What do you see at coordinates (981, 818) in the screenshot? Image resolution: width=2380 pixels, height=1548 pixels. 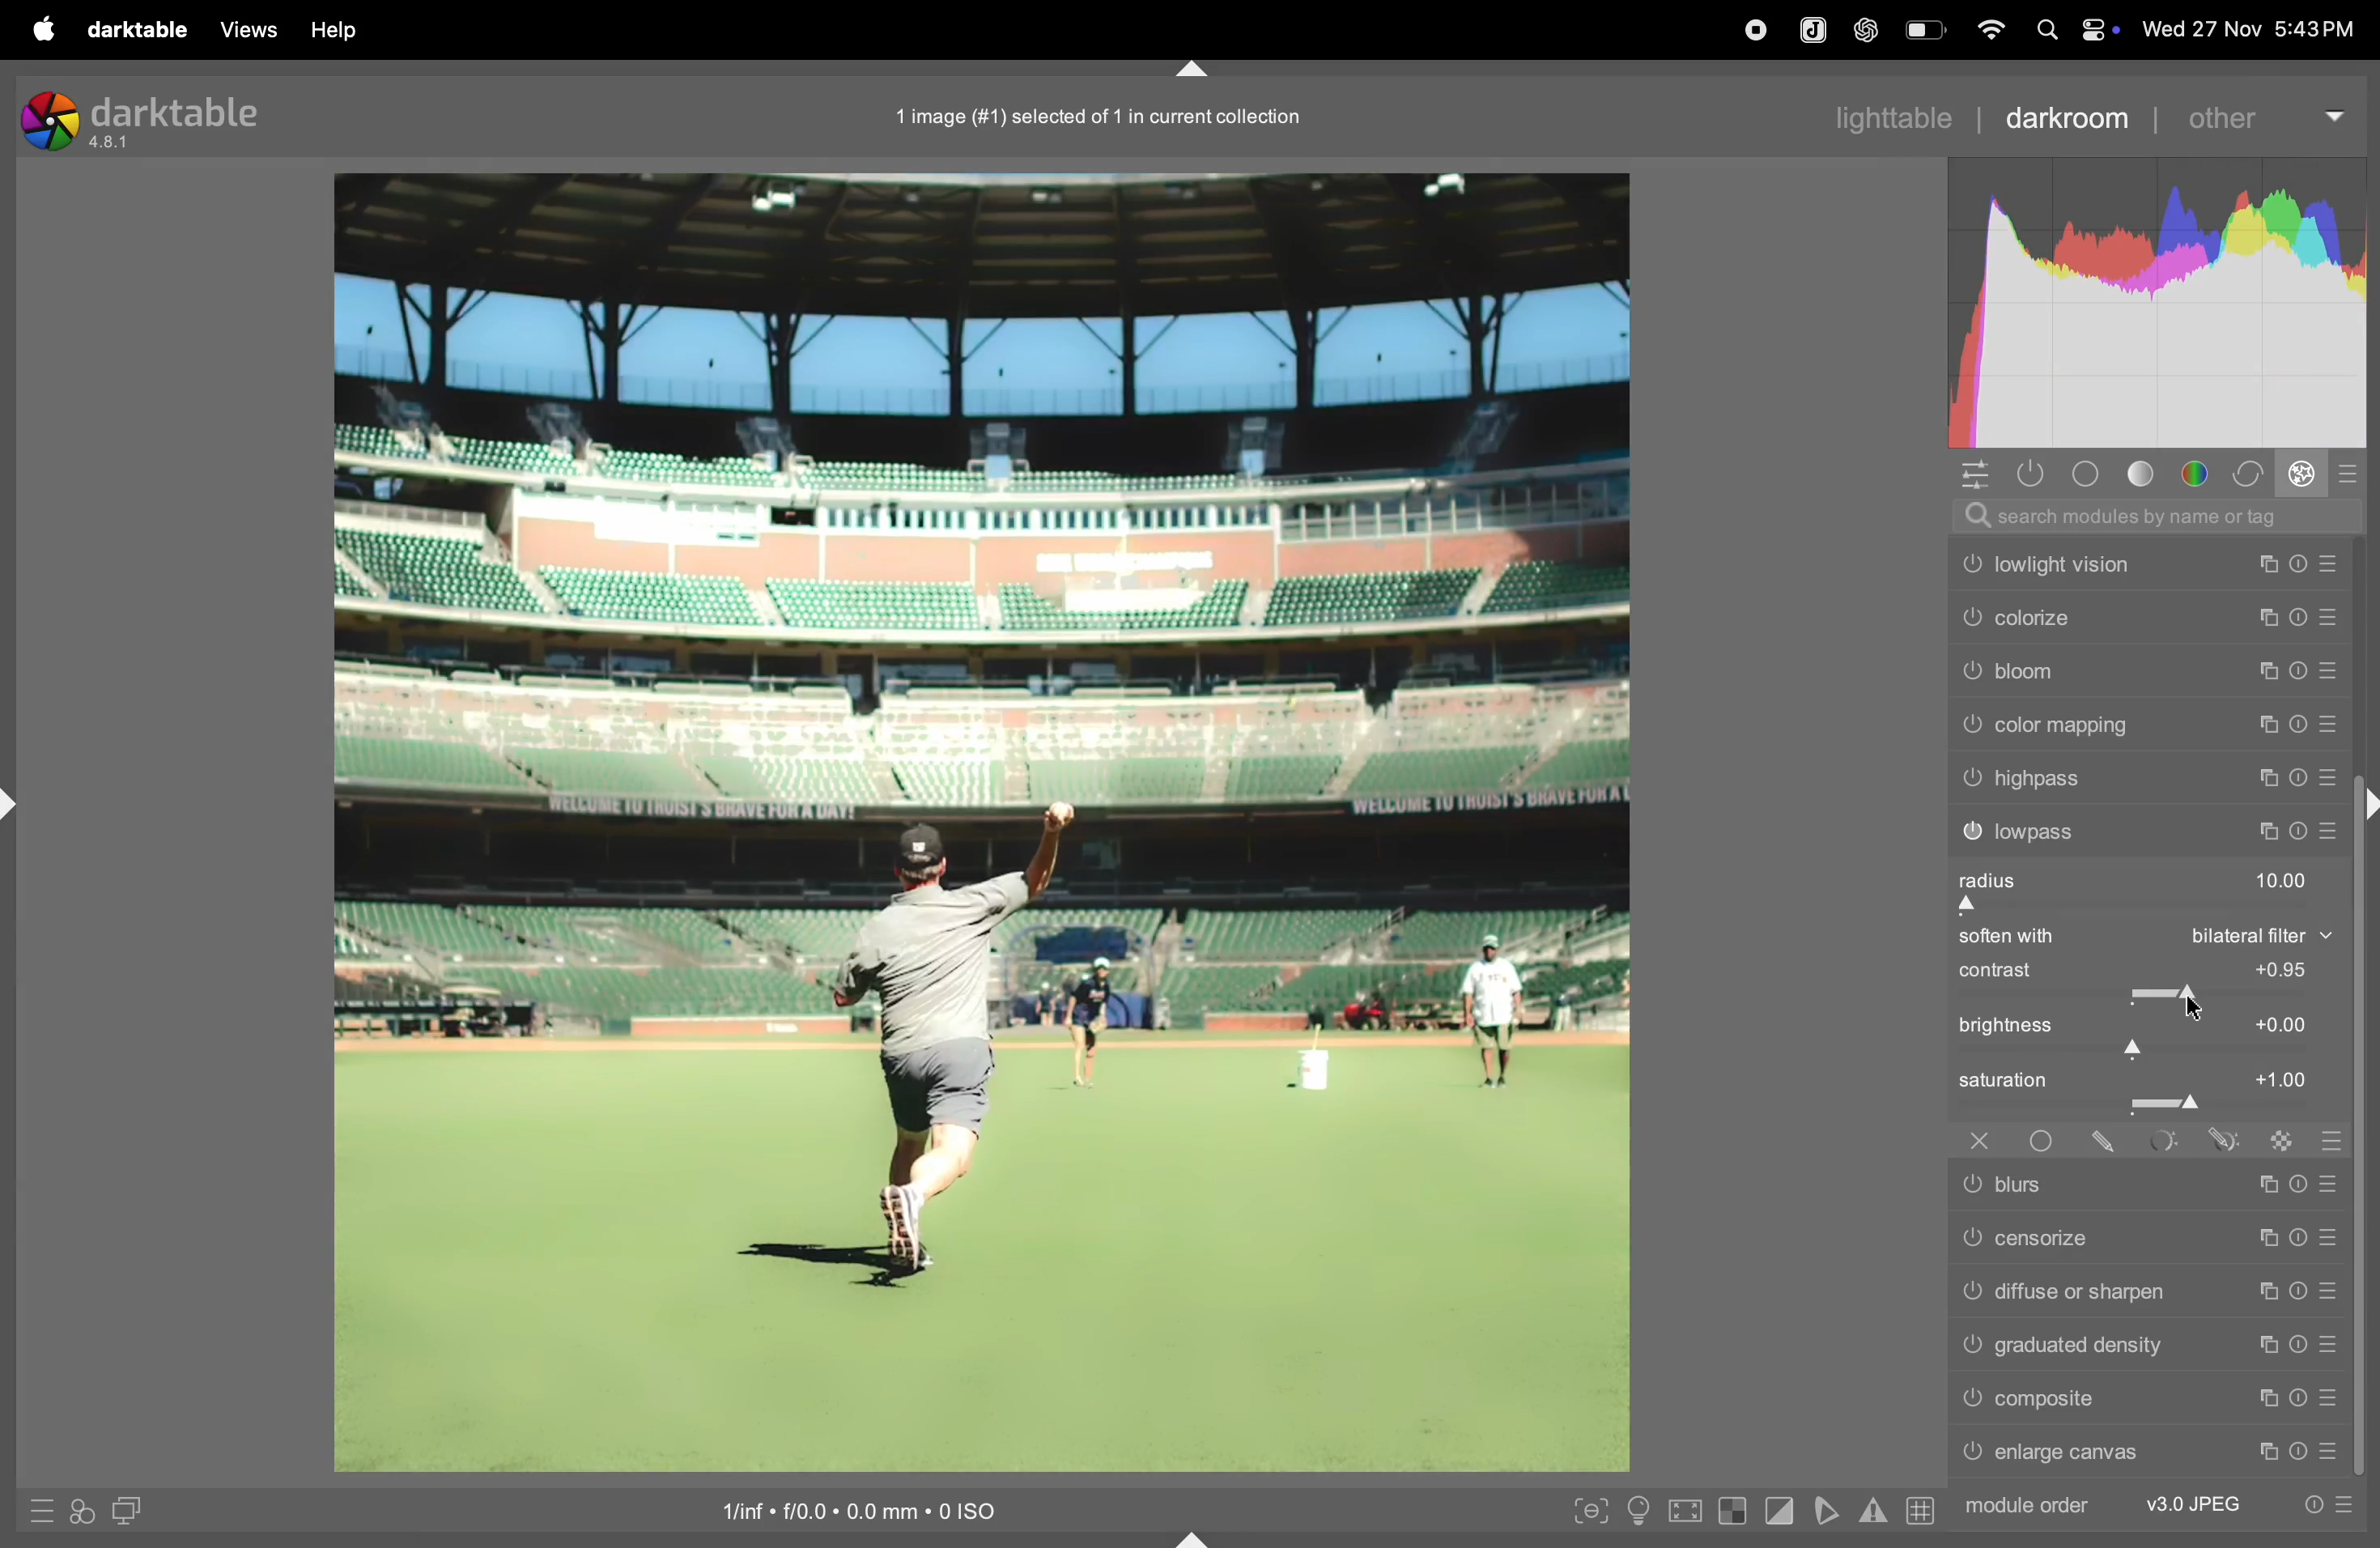 I see `image` at bounding box center [981, 818].